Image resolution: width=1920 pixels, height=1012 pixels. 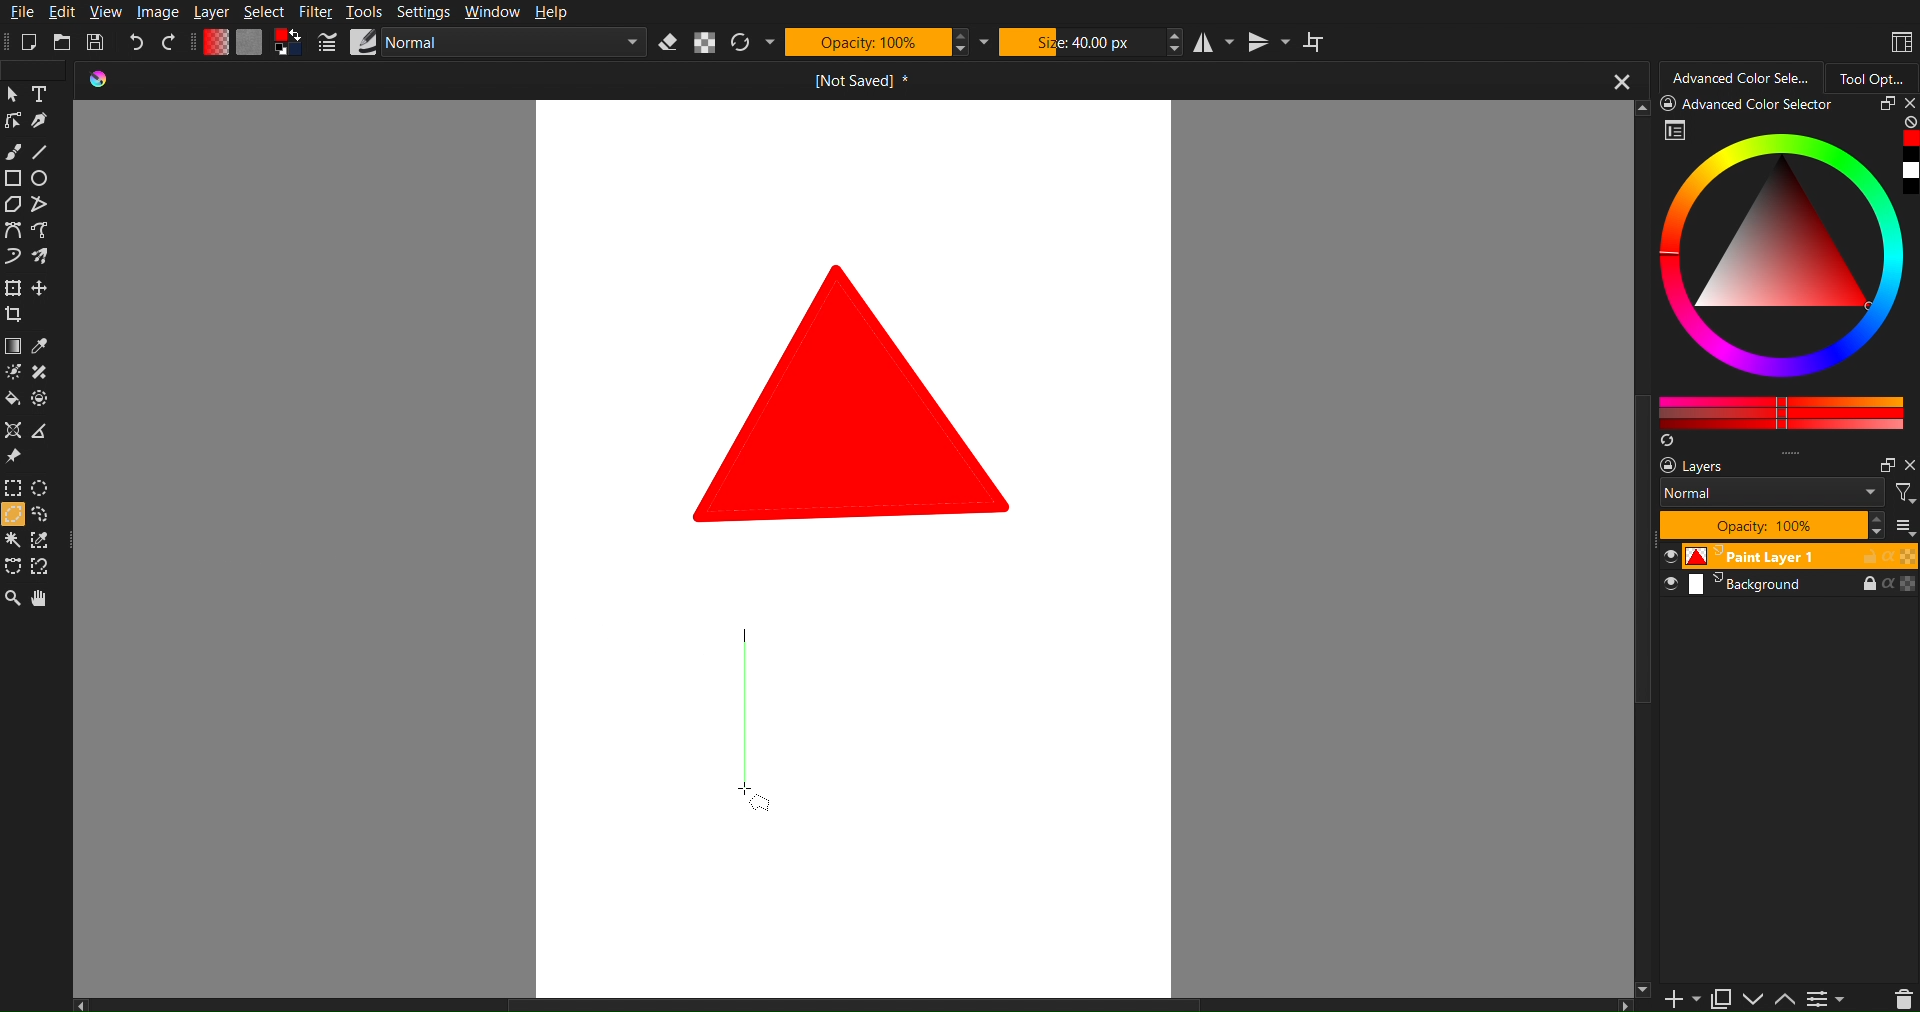 I want to click on Curve, so click(x=12, y=259).